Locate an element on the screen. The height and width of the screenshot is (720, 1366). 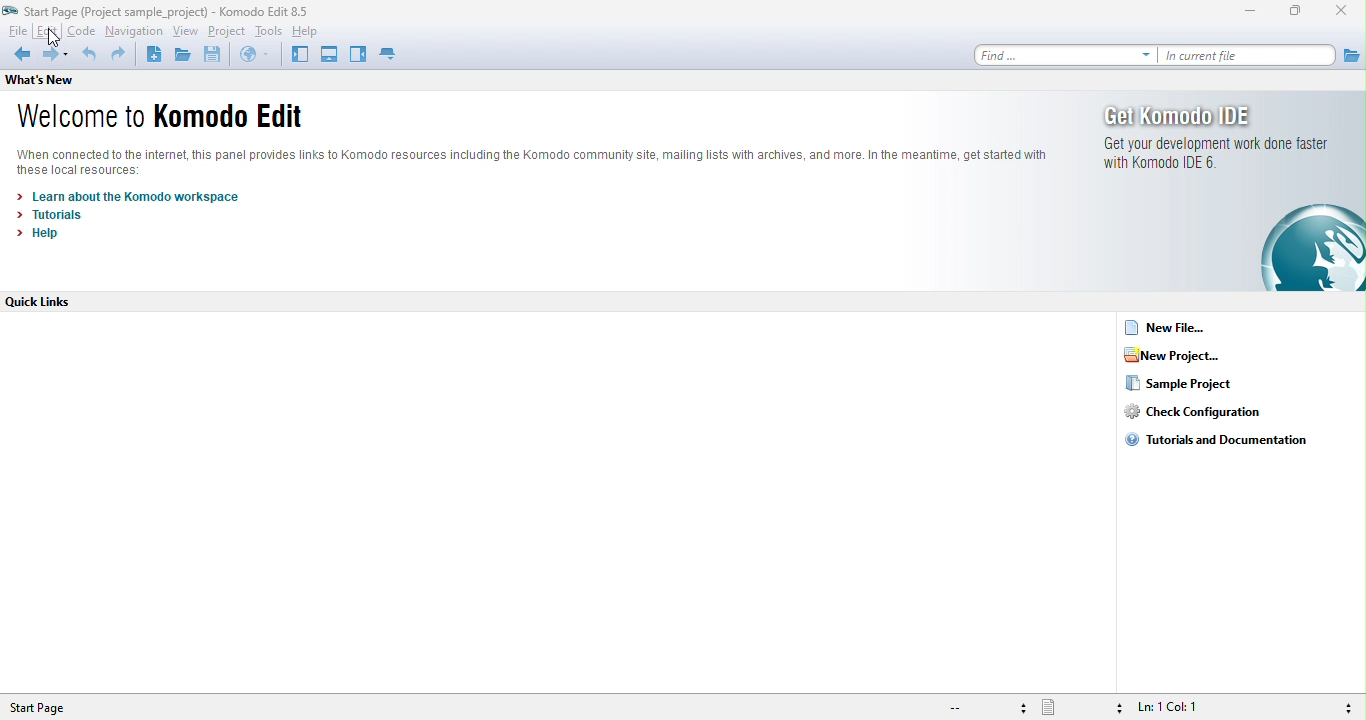
back is located at coordinates (18, 56).